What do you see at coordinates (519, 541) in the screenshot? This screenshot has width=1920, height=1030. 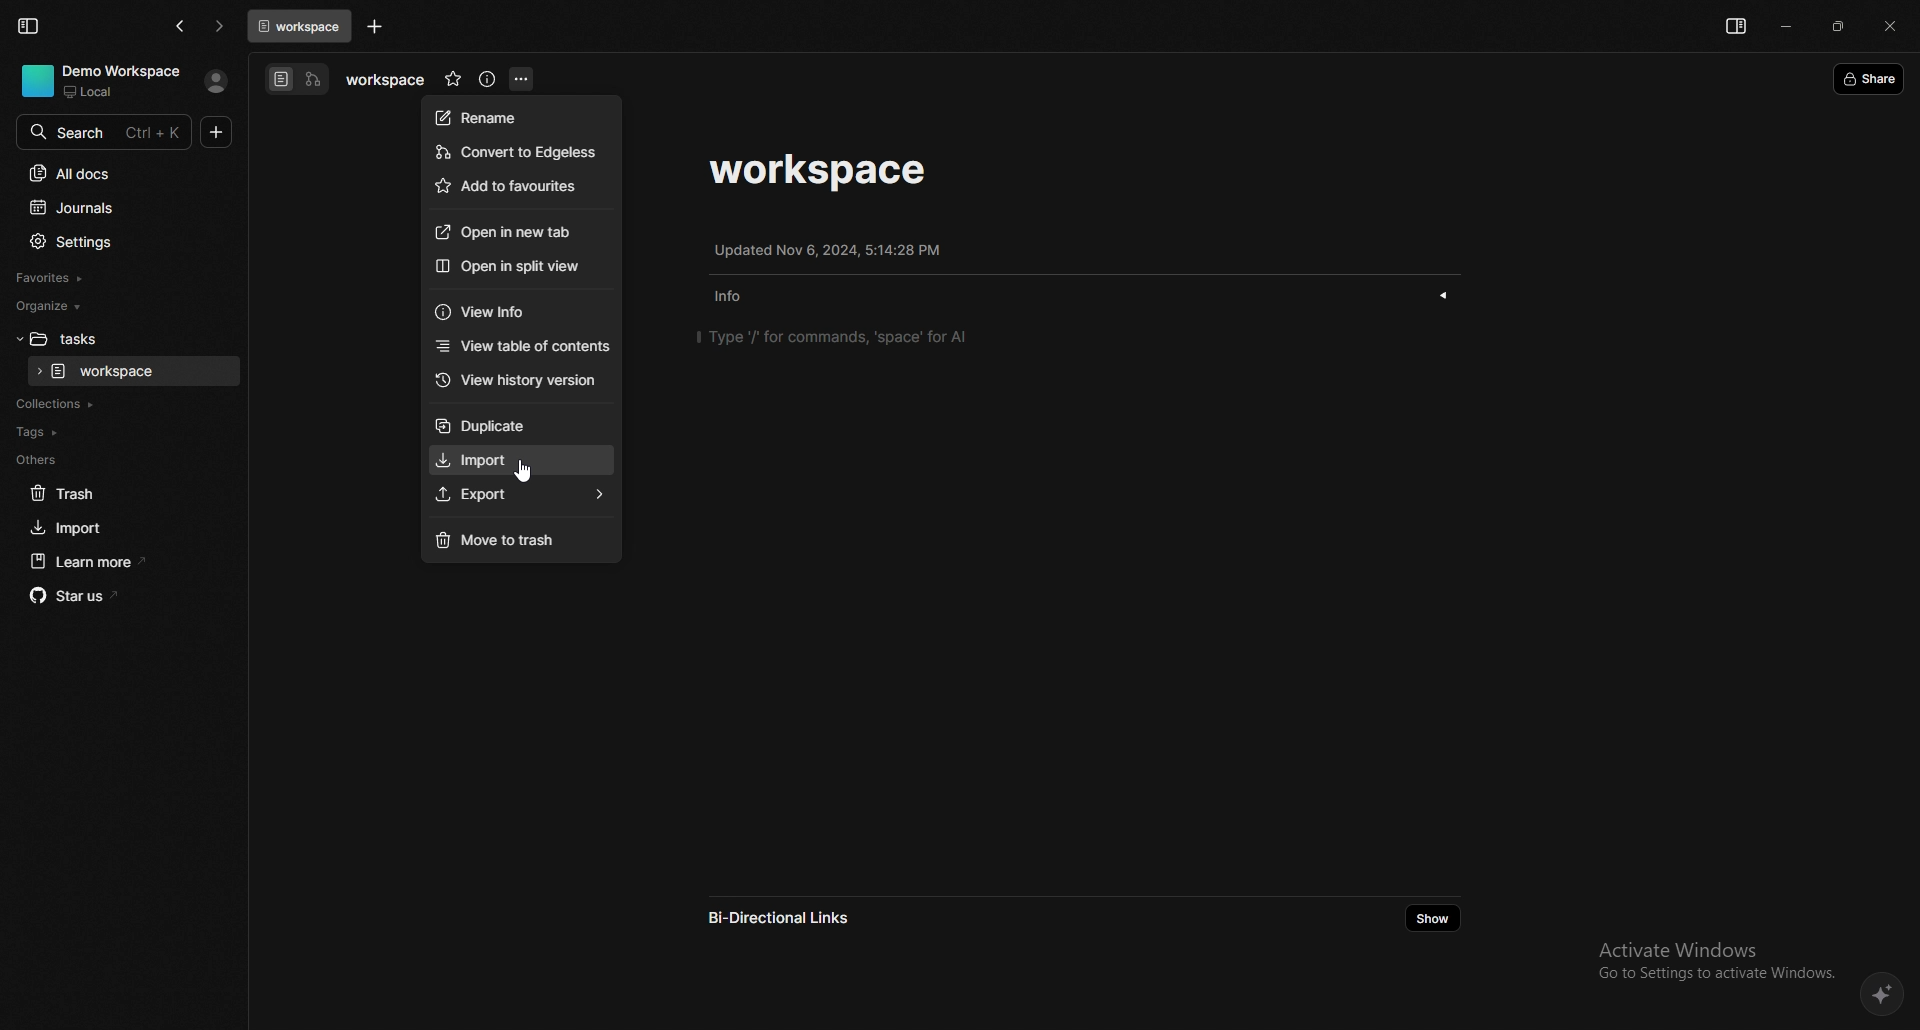 I see `move to trash` at bounding box center [519, 541].